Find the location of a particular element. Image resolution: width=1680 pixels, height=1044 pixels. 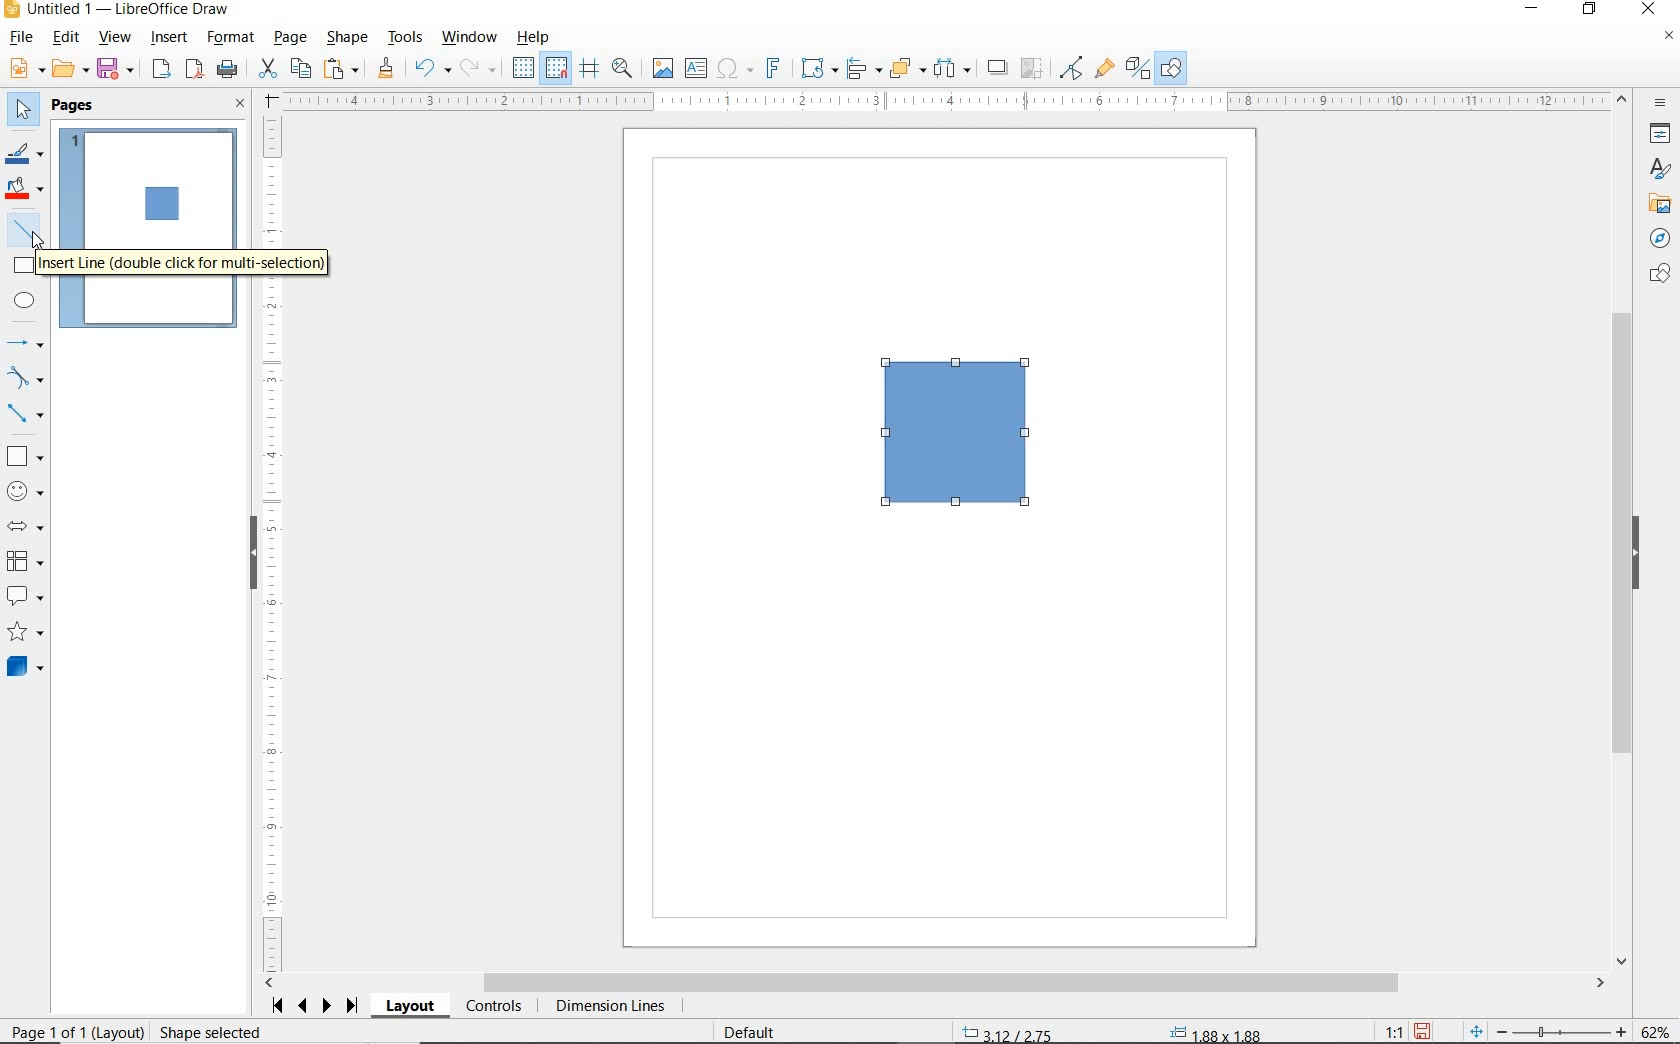

SHADOW is located at coordinates (998, 68).